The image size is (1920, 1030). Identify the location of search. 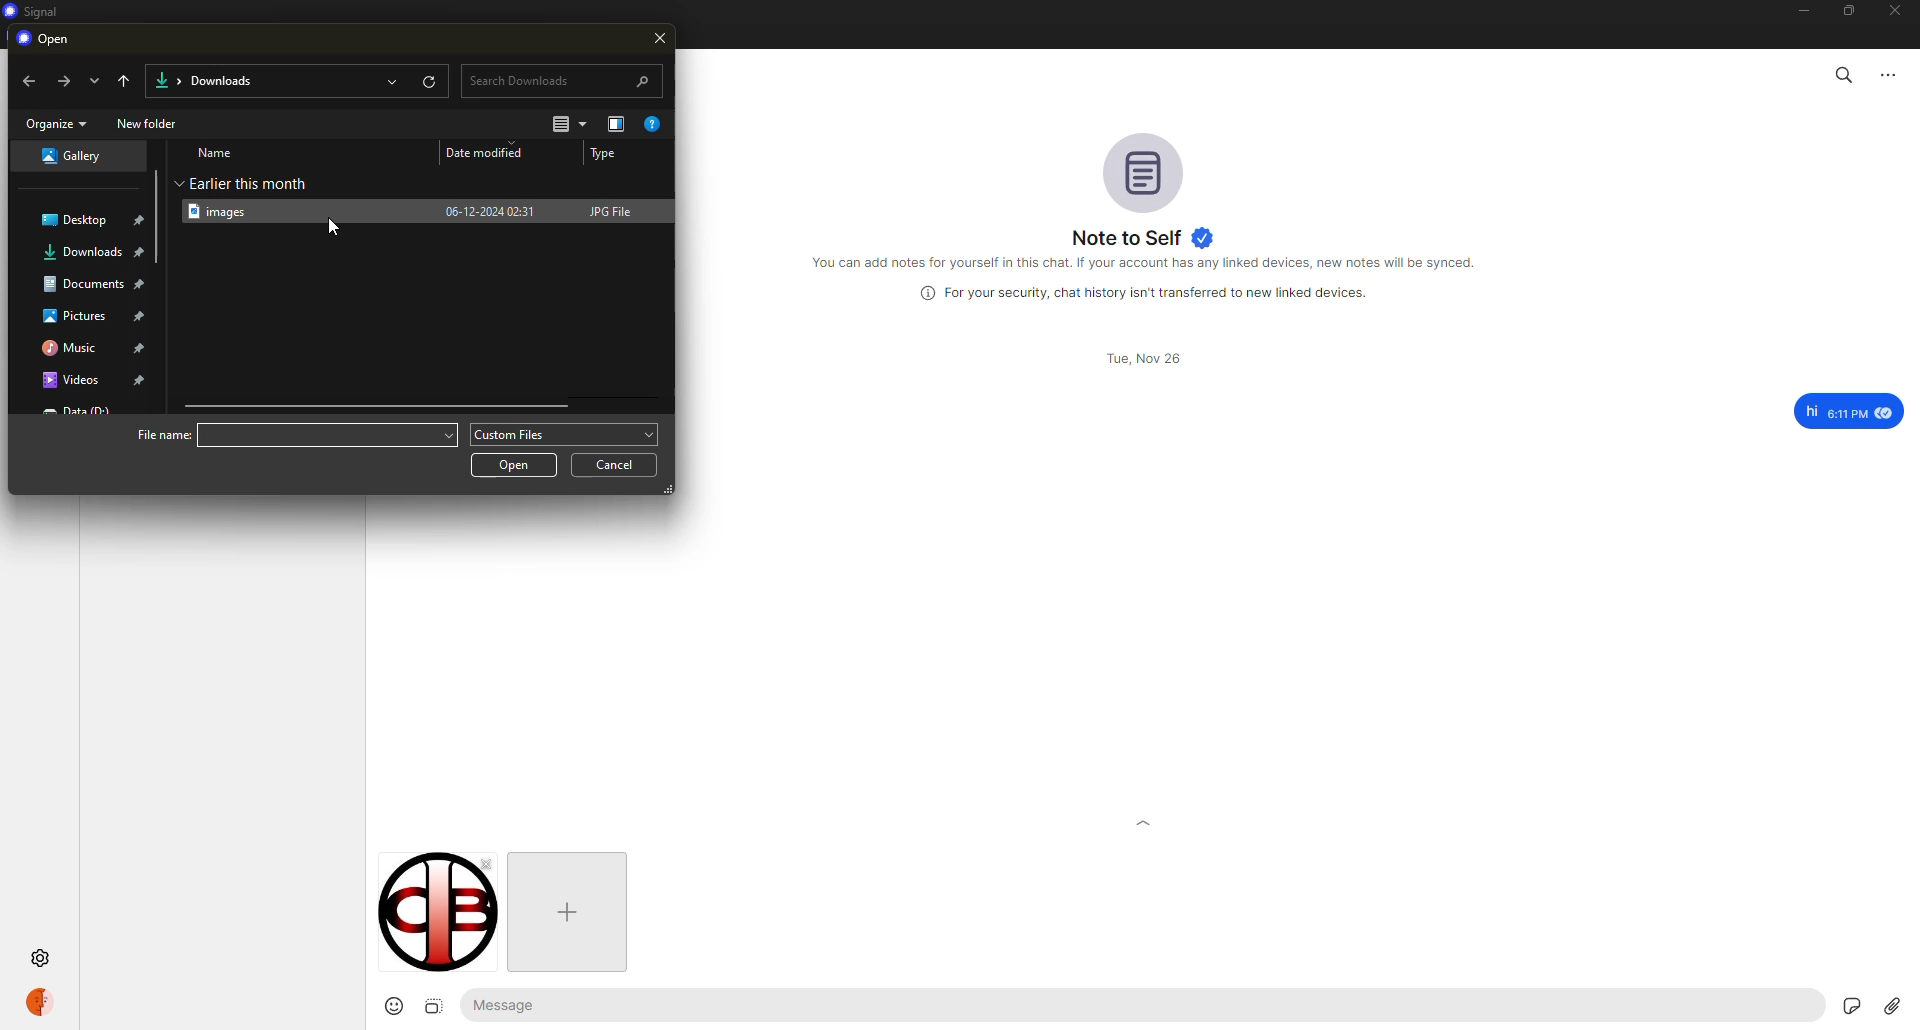
(1842, 73).